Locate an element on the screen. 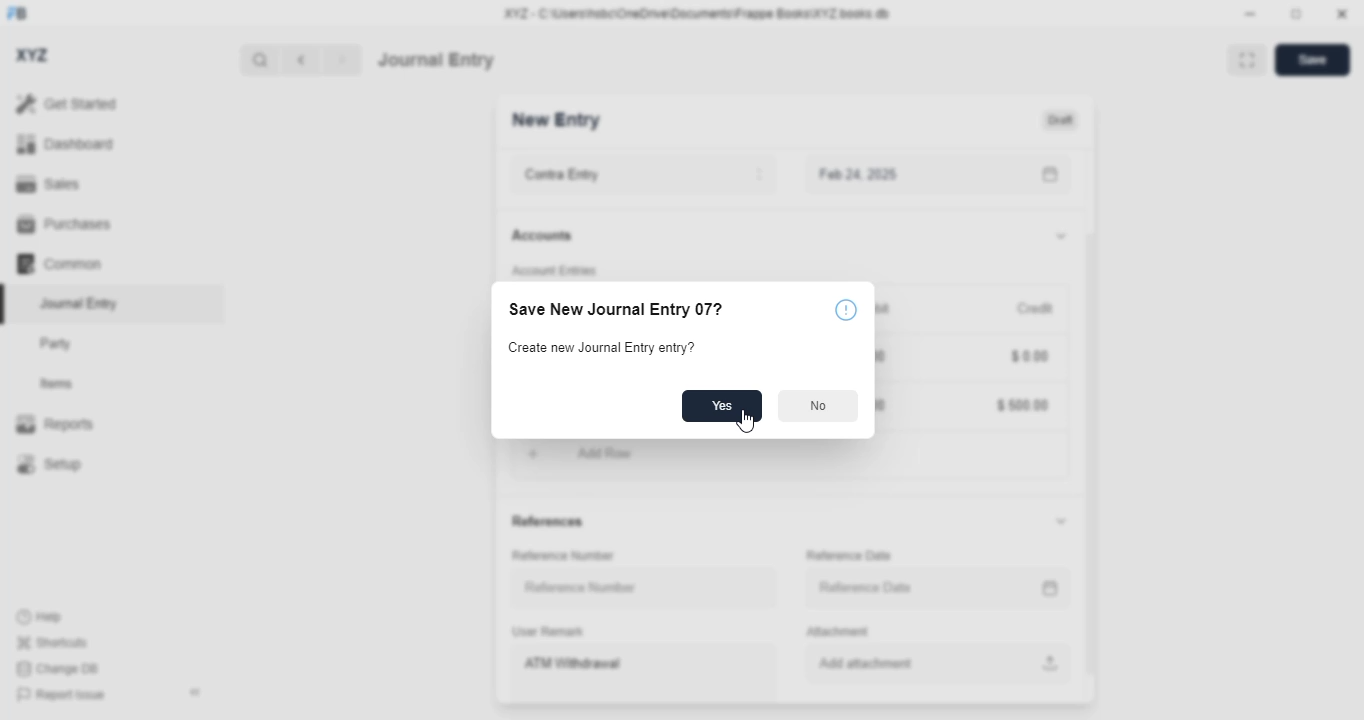 The height and width of the screenshot is (720, 1364). create new journal entry entry? is located at coordinates (603, 348).